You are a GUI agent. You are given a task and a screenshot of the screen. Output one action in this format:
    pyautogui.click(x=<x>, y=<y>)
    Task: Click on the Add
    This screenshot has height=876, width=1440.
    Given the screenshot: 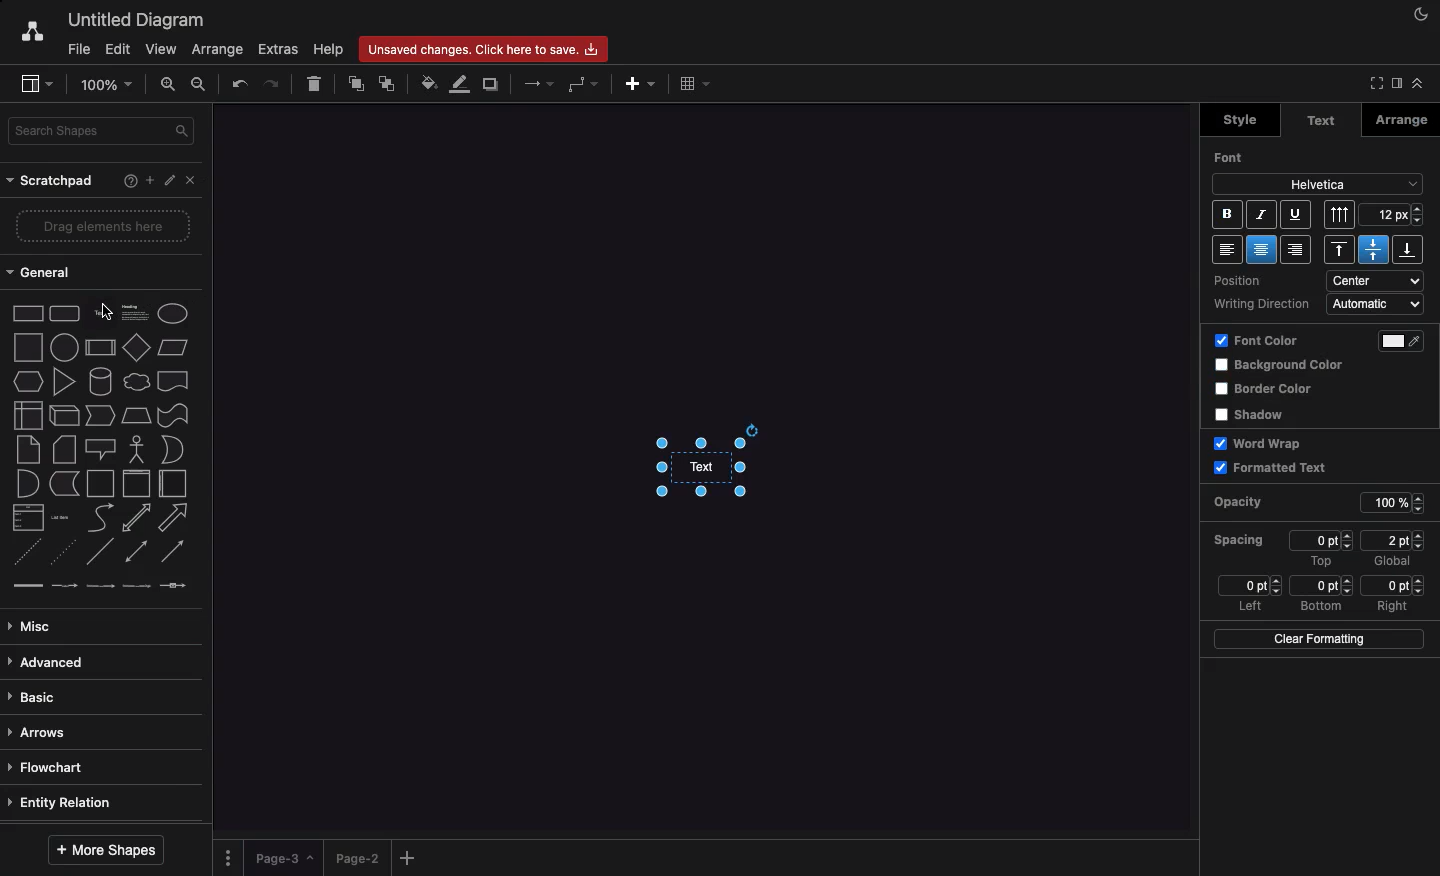 What is the action you would take?
    pyautogui.click(x=149, y=179)
    